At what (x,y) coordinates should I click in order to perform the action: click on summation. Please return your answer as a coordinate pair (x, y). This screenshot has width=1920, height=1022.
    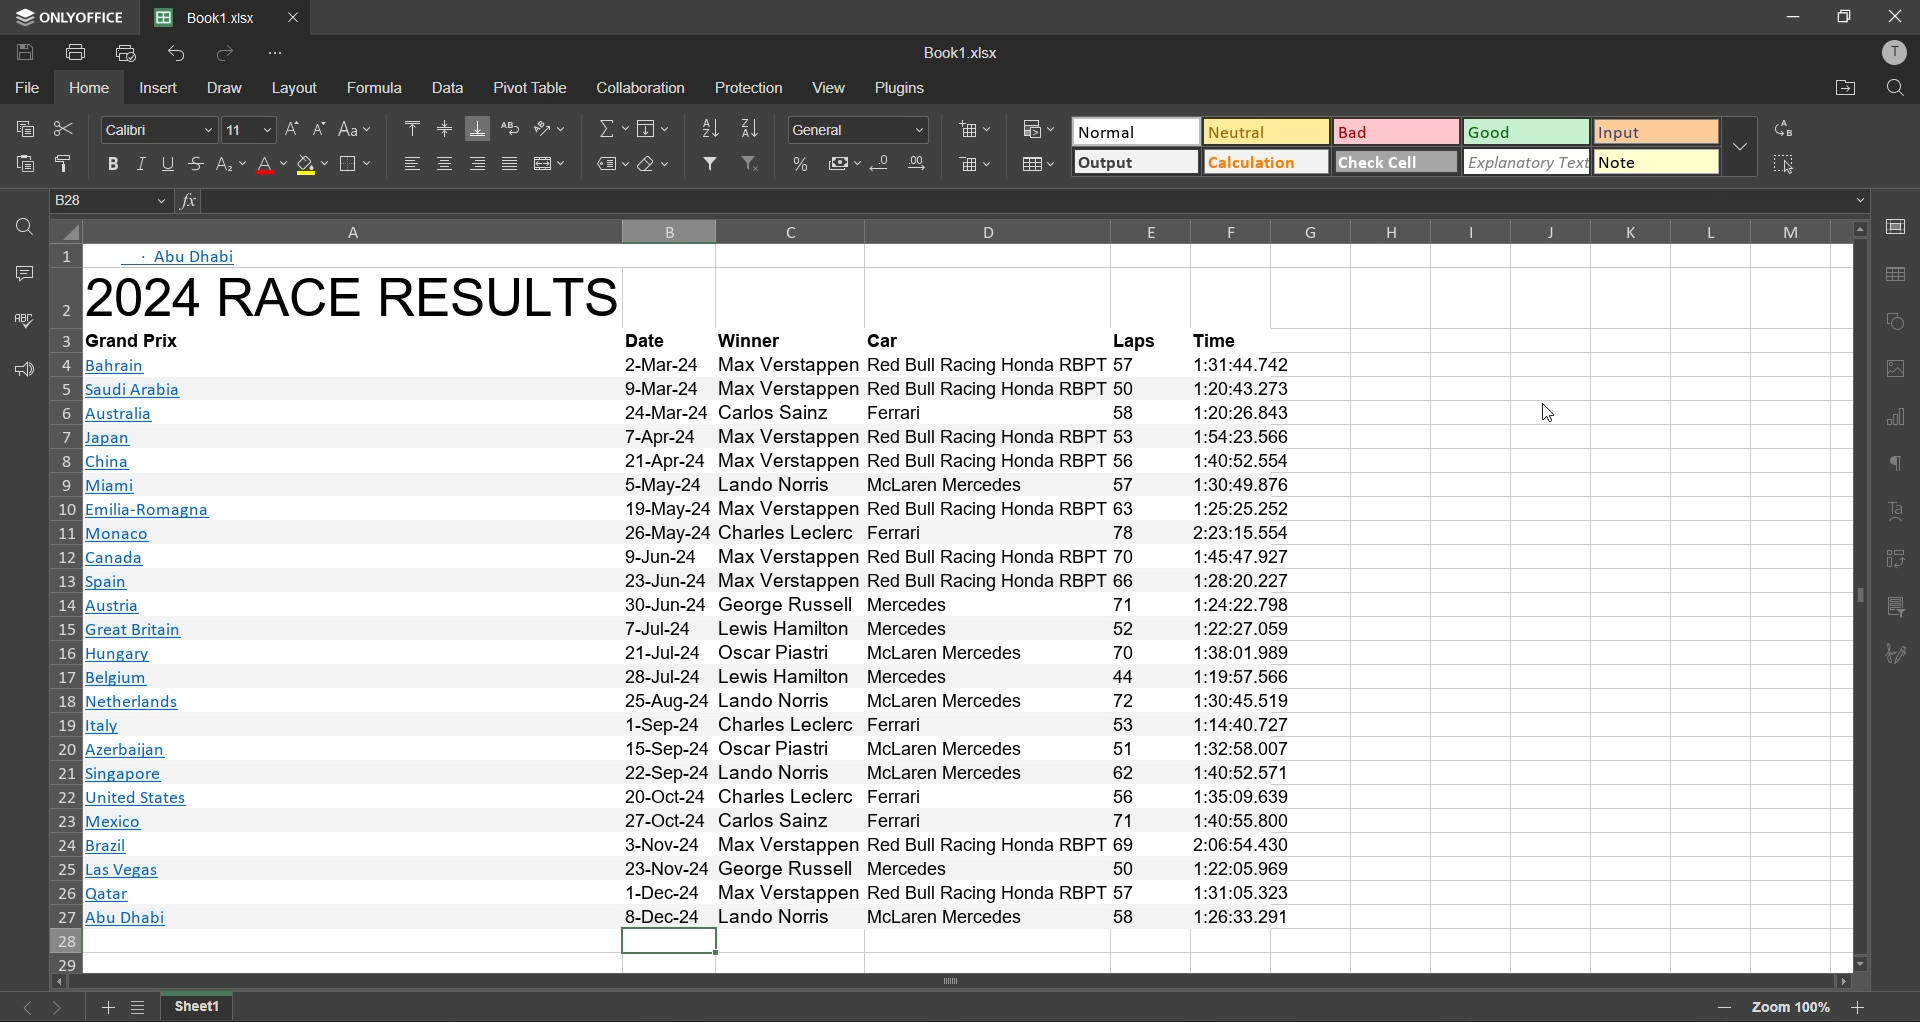
    Looking at the image, I should click on (608, 129).